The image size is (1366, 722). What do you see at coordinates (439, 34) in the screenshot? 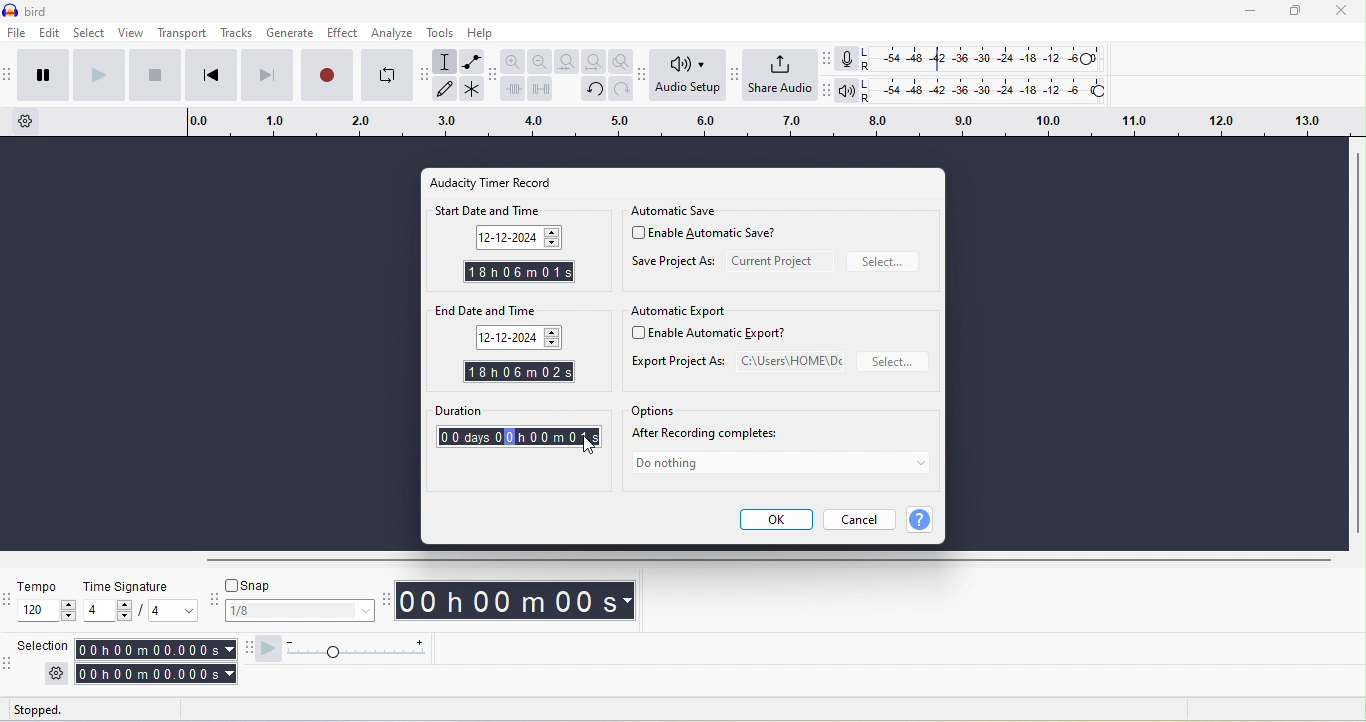
I see `tools` at bounding box center [439, 34].